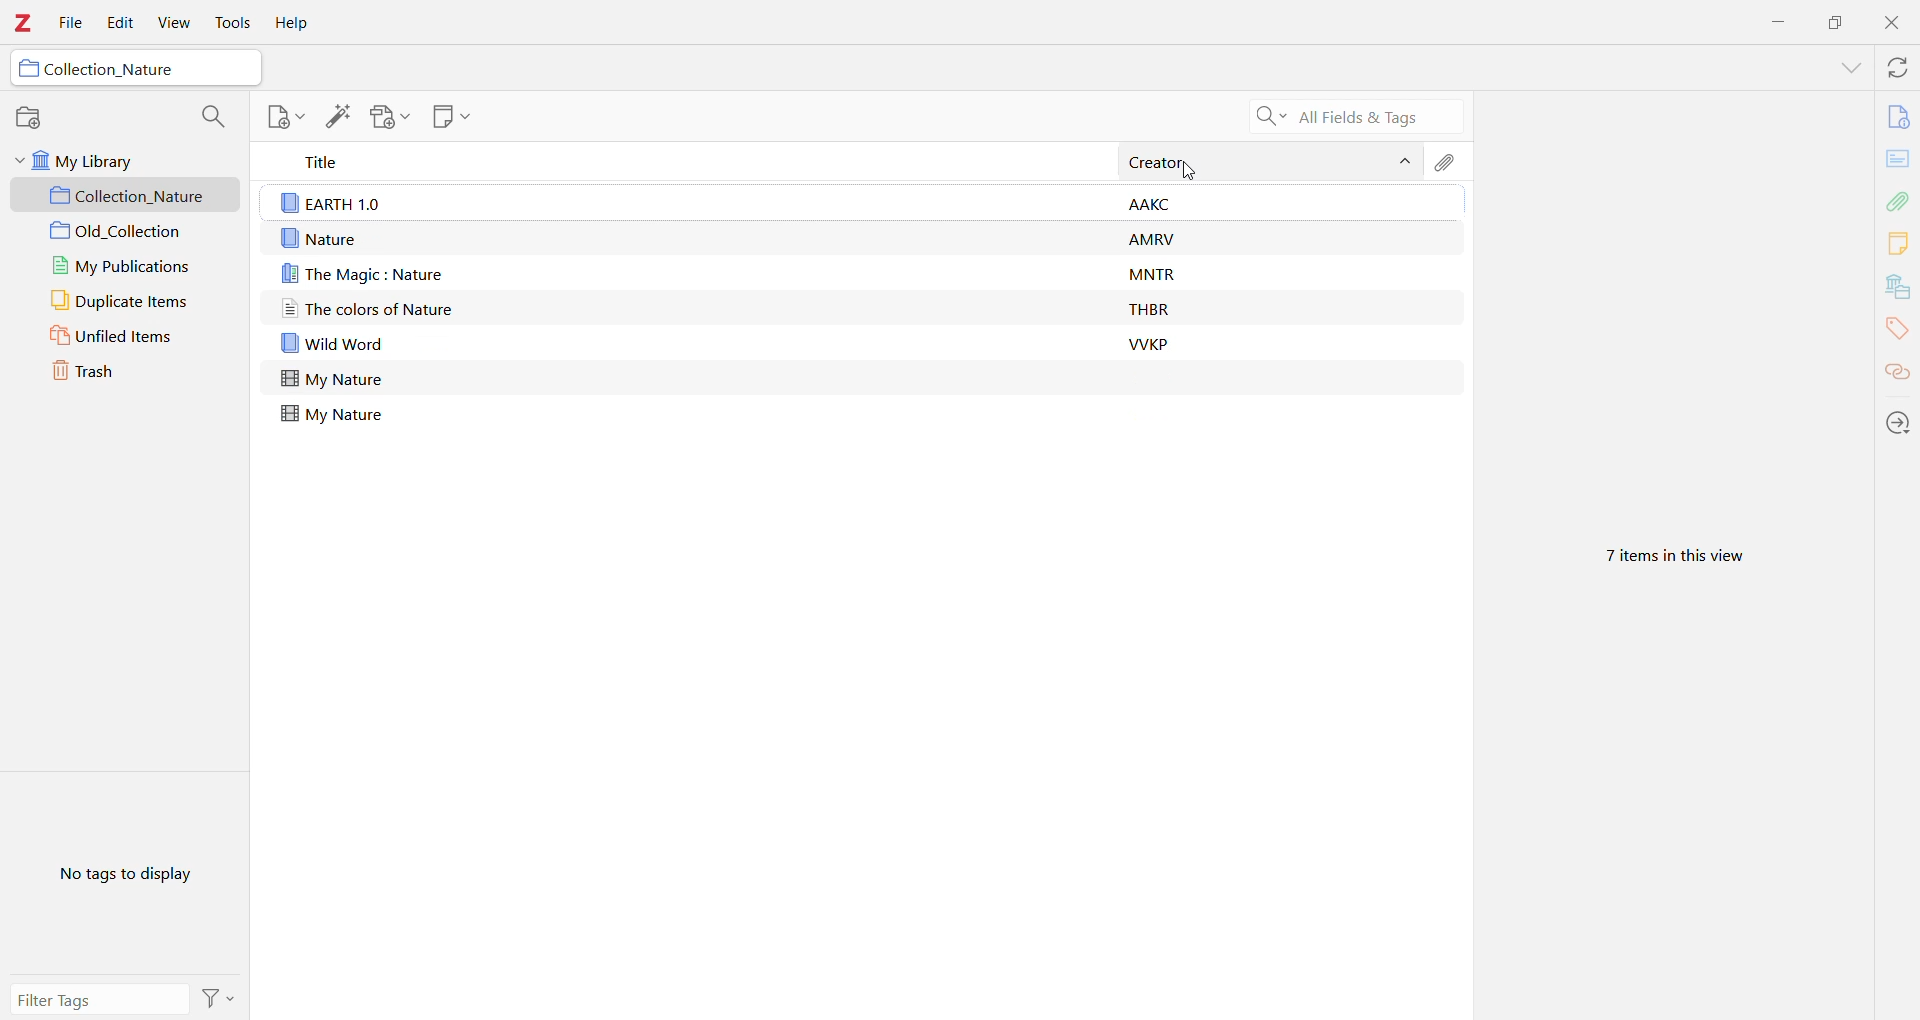 The height and width of the screenshot is (1020, 1920). What do you see at coordinates (295, 25) in the screenshot?
I see `Help` at bounding box center [295, 25].